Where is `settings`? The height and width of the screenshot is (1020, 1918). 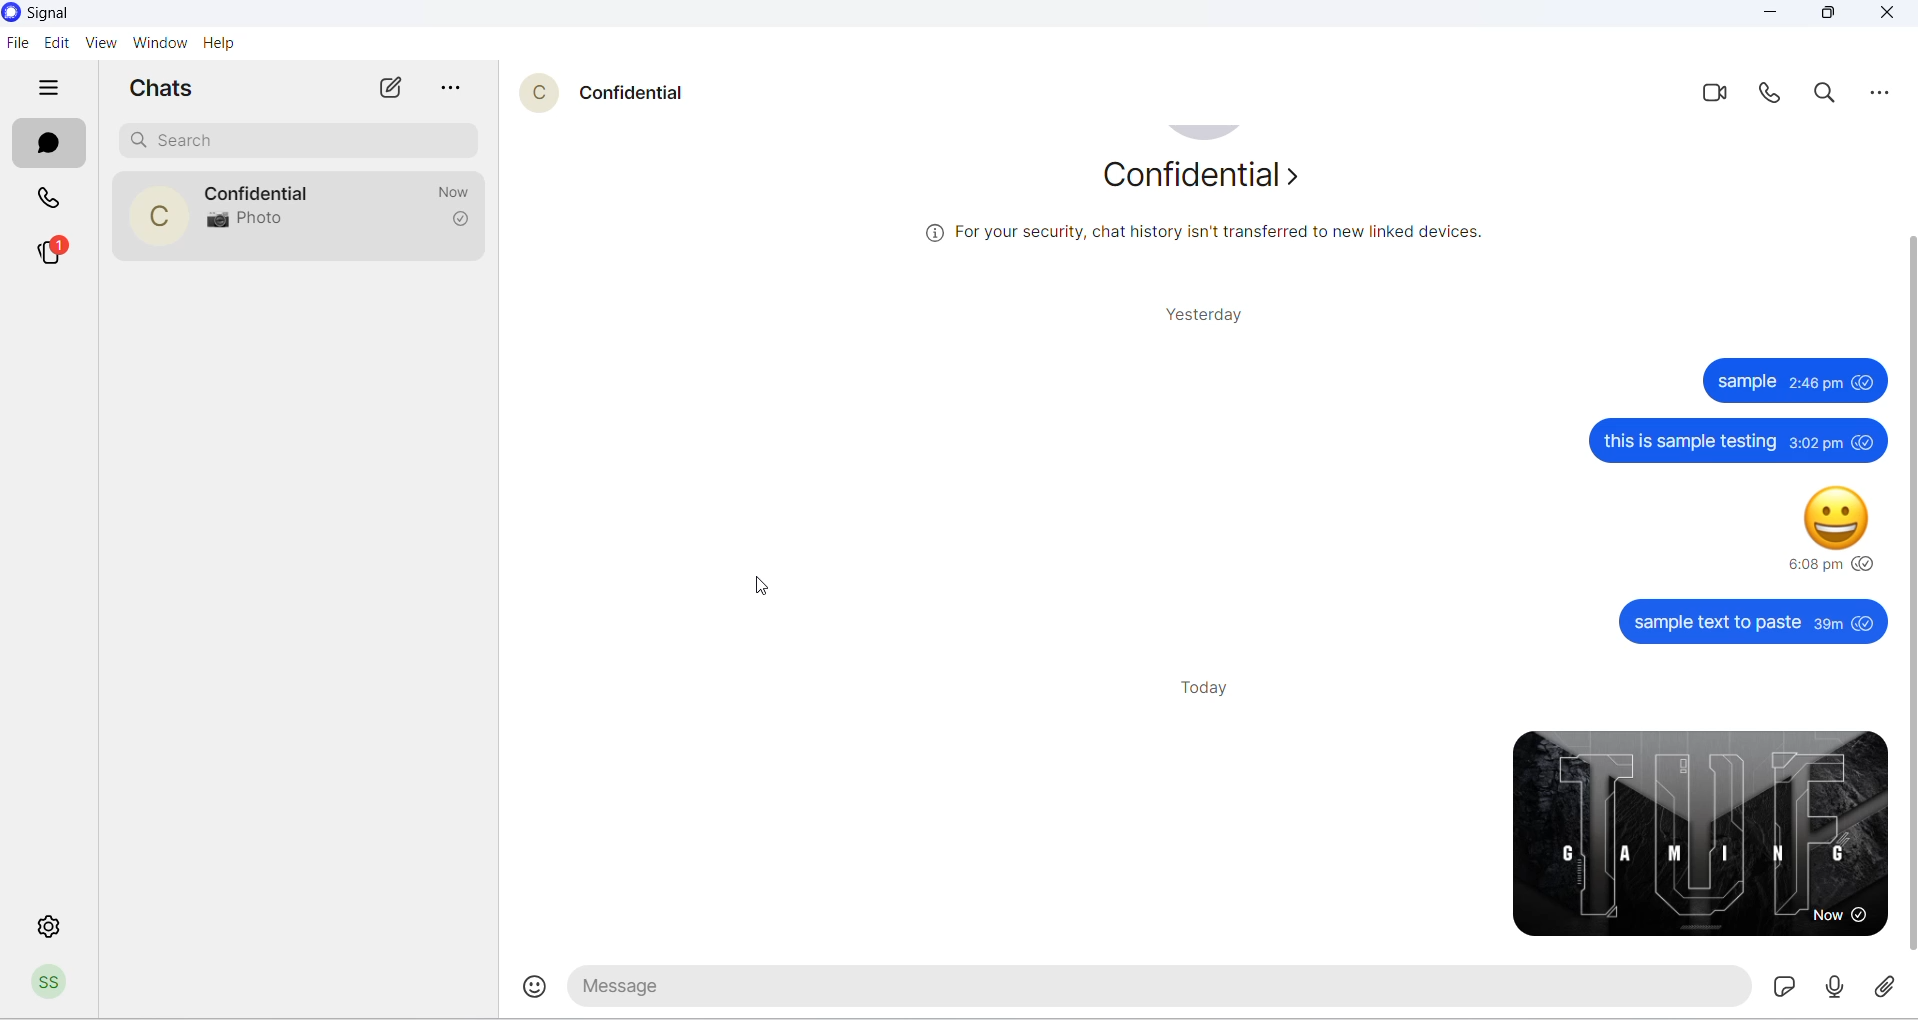
settings is located at coordinates (45, 924).